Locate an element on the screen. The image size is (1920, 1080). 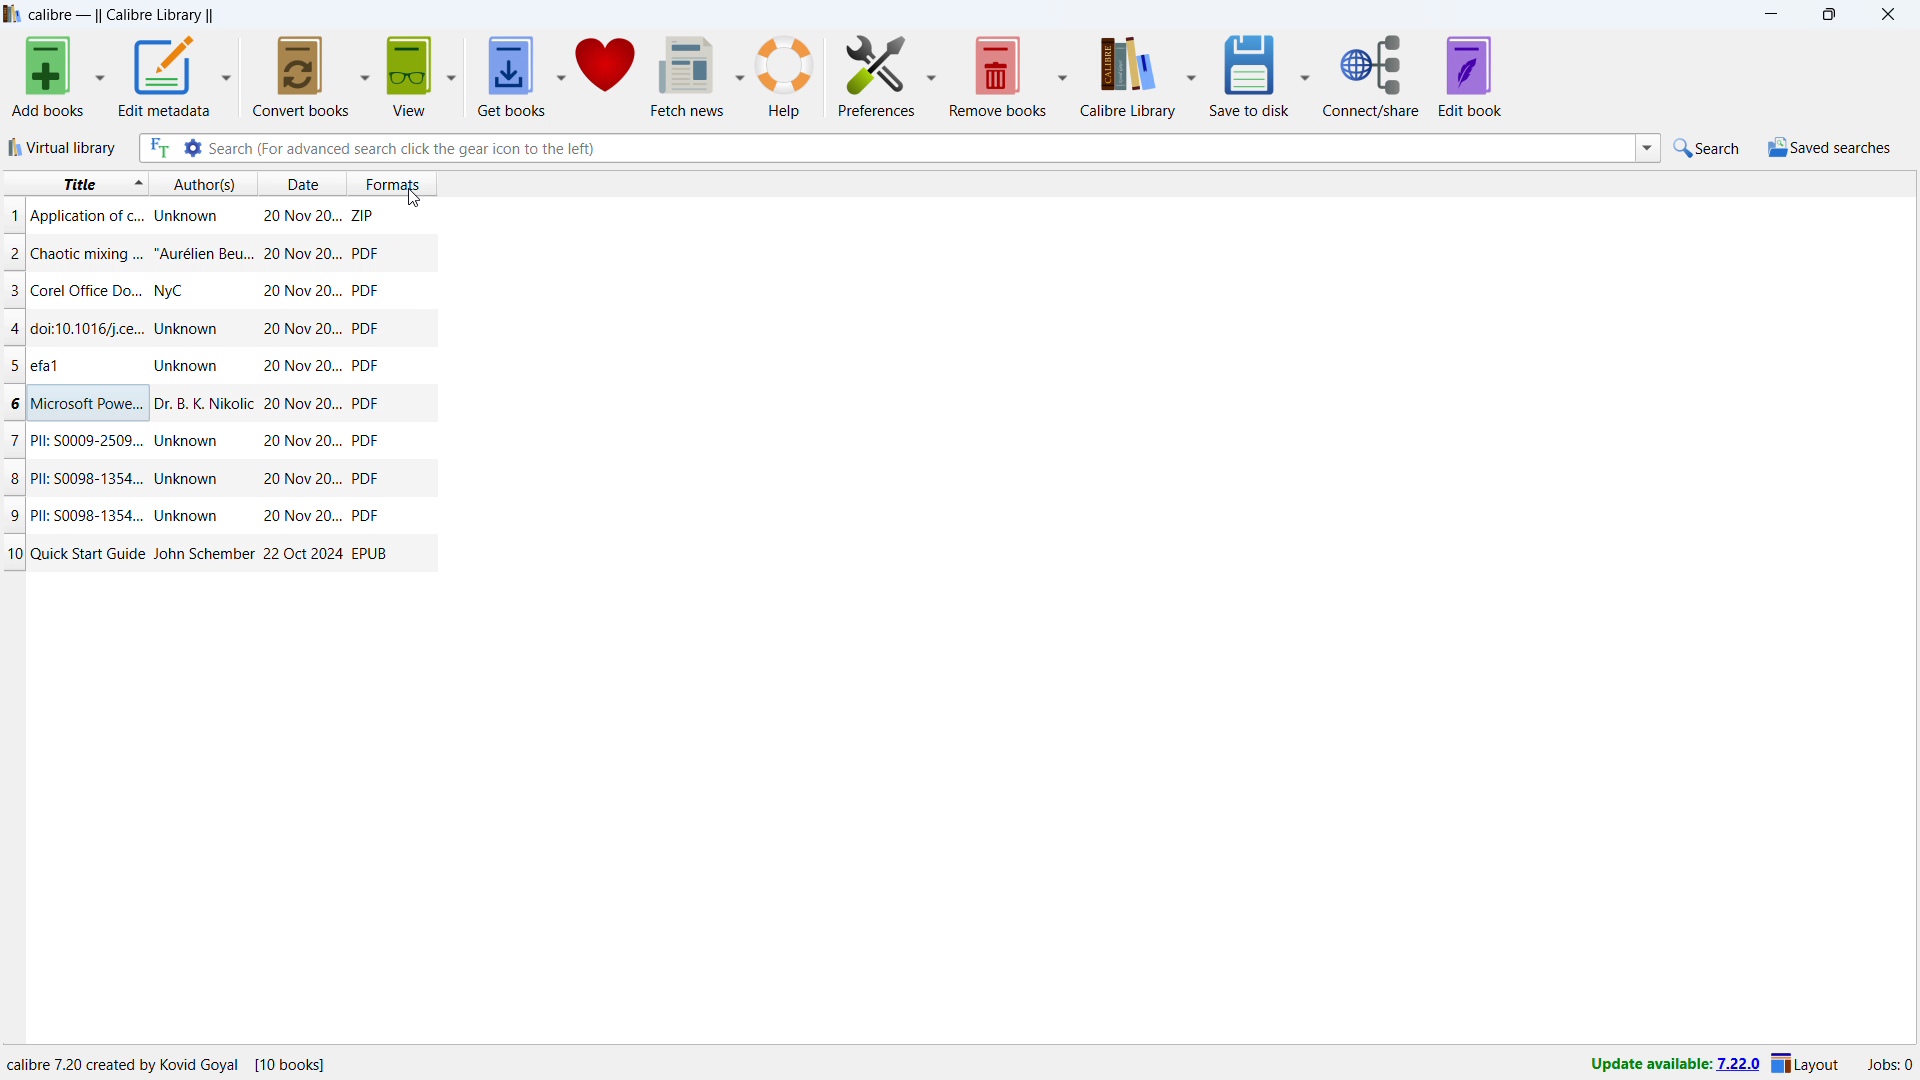
save to disk is located at coordinates (999, 76).